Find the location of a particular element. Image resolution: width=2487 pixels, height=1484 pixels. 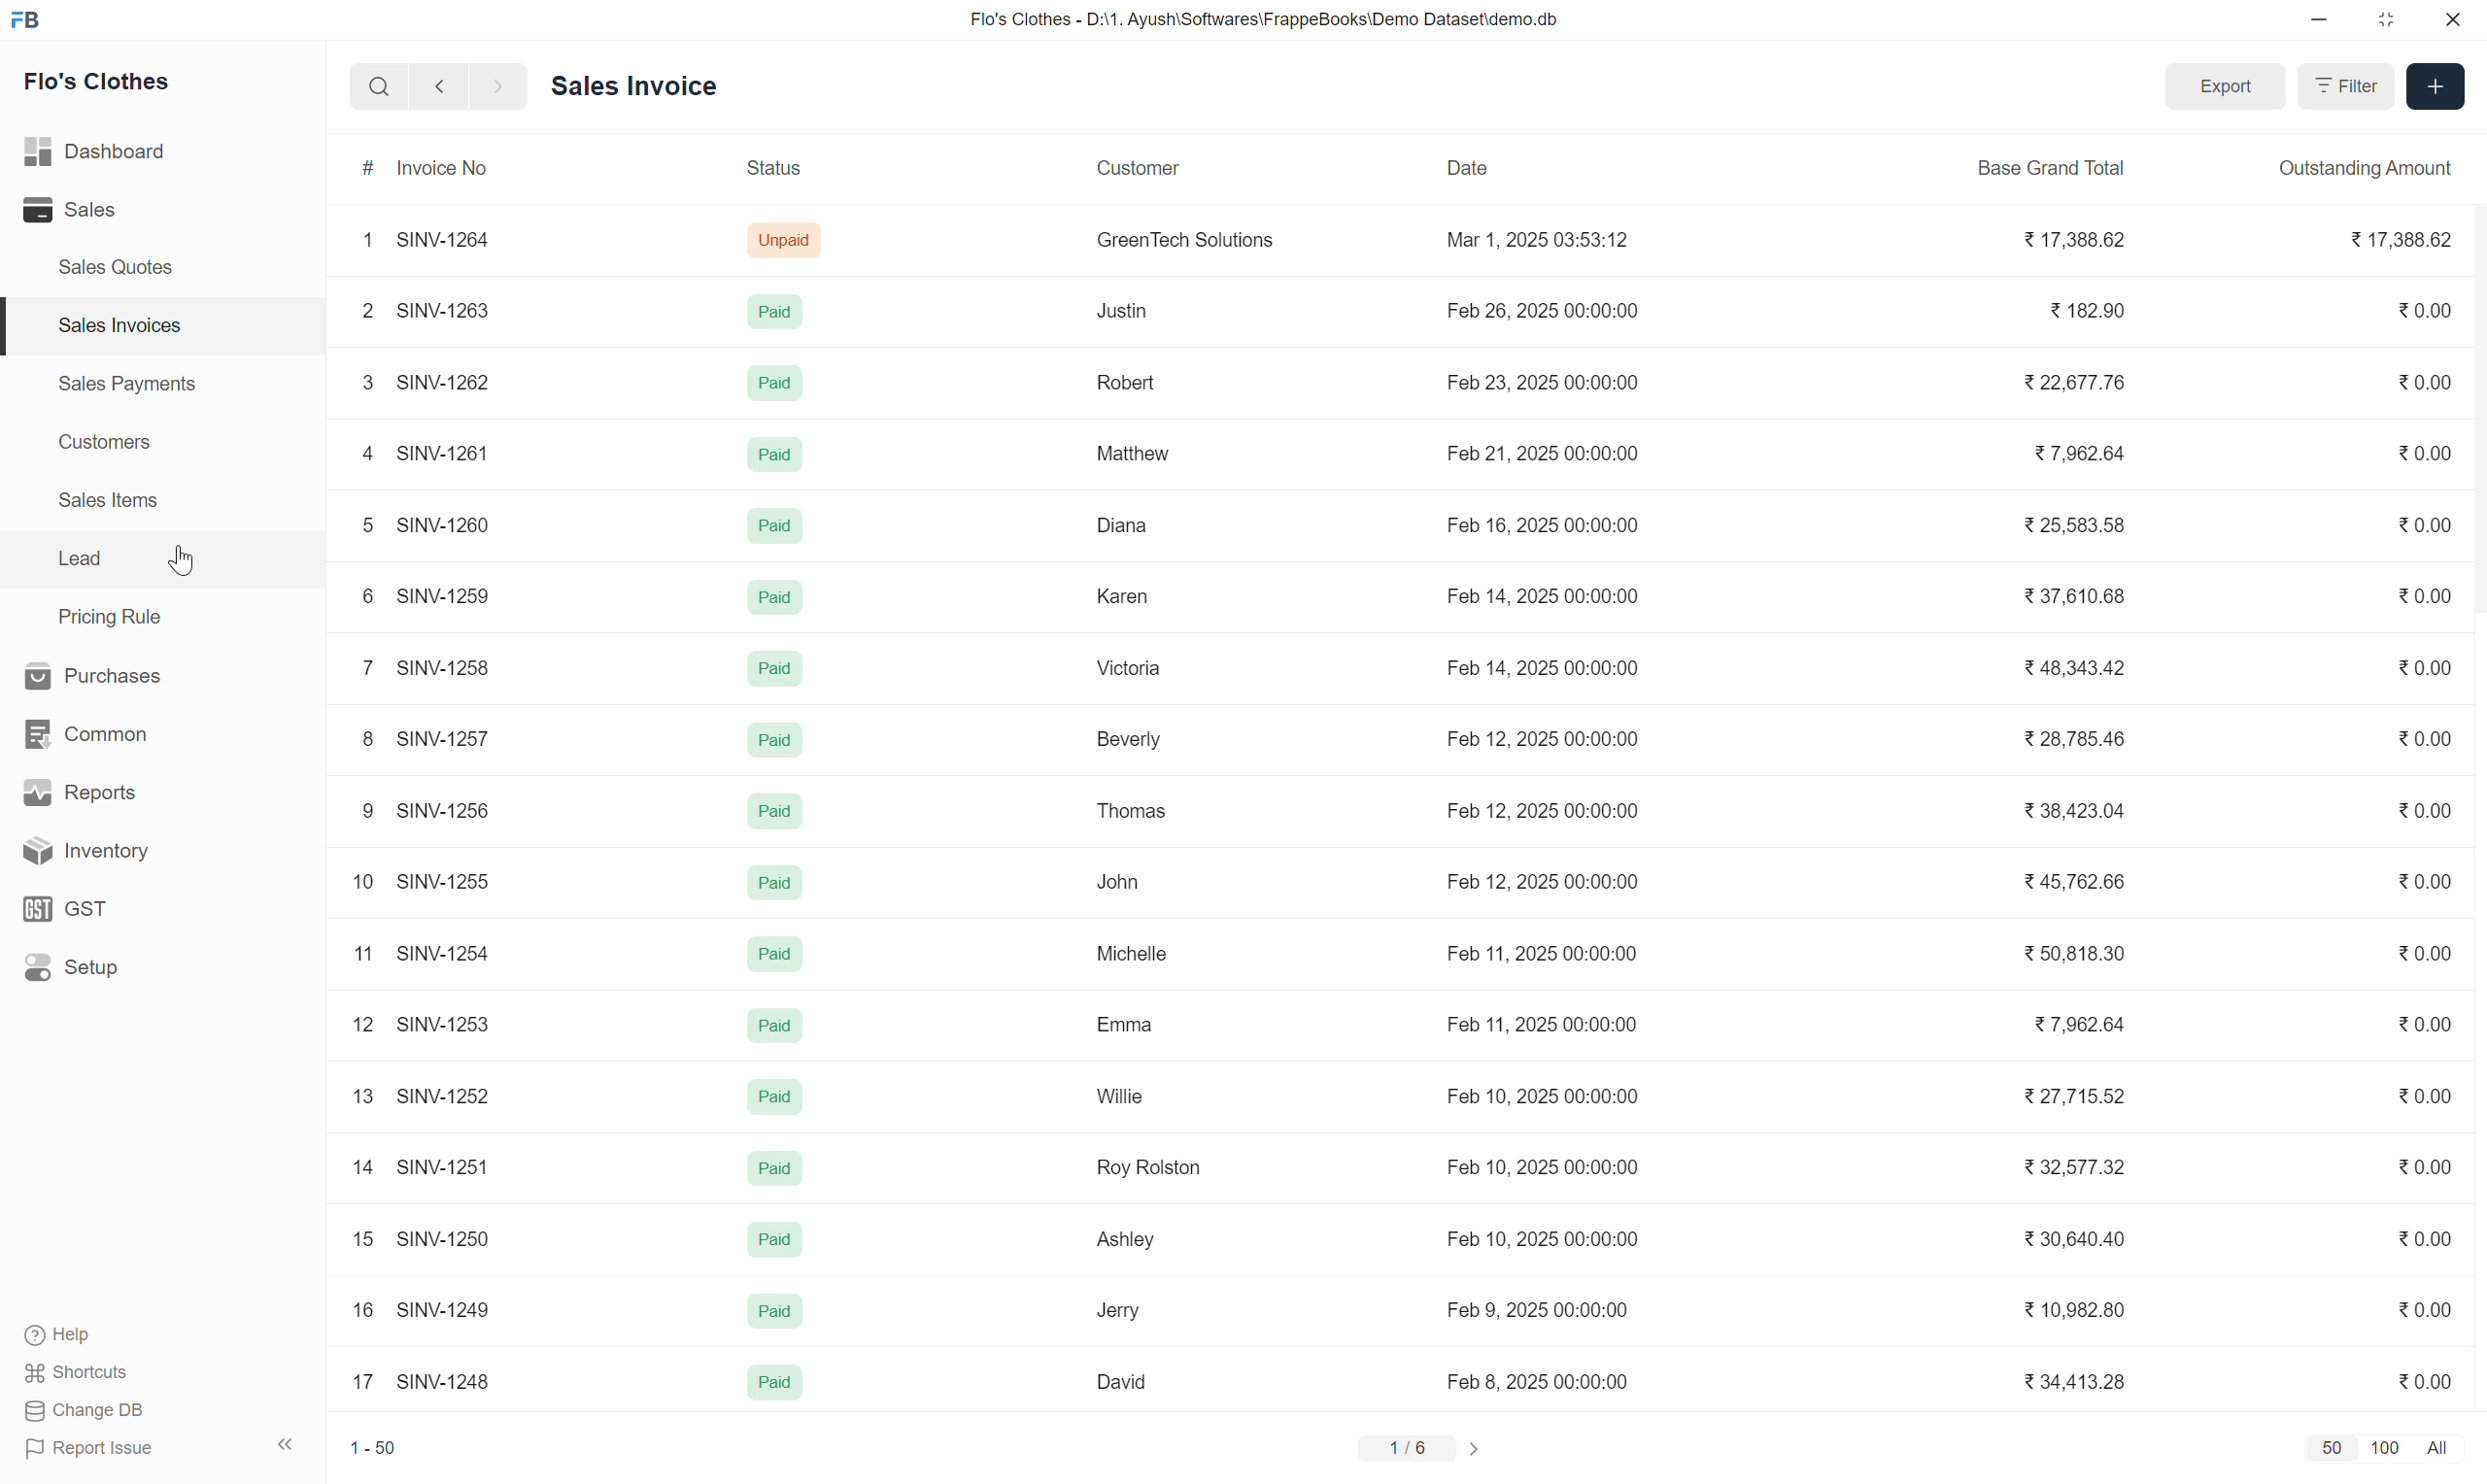

Lead is located at coordinates (79, 558).